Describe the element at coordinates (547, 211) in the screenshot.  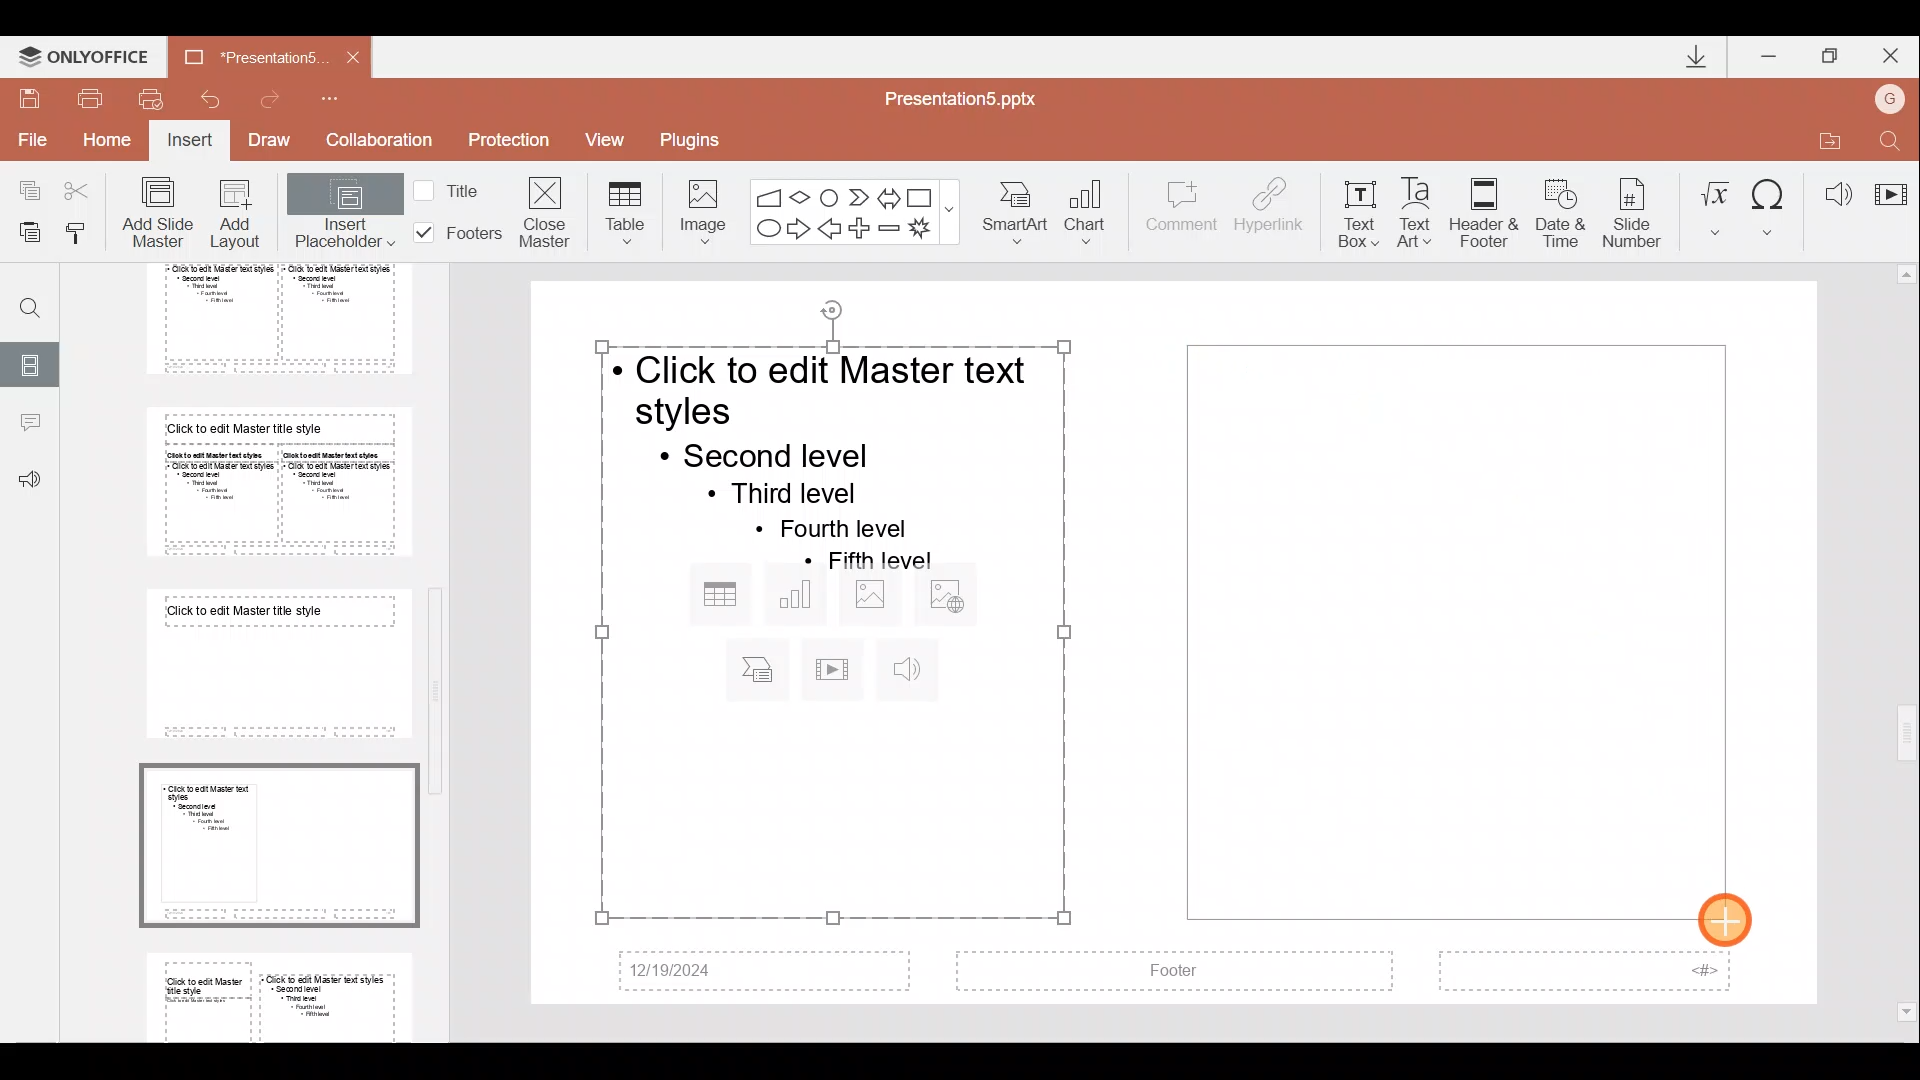
I see `Close masters` at that location.